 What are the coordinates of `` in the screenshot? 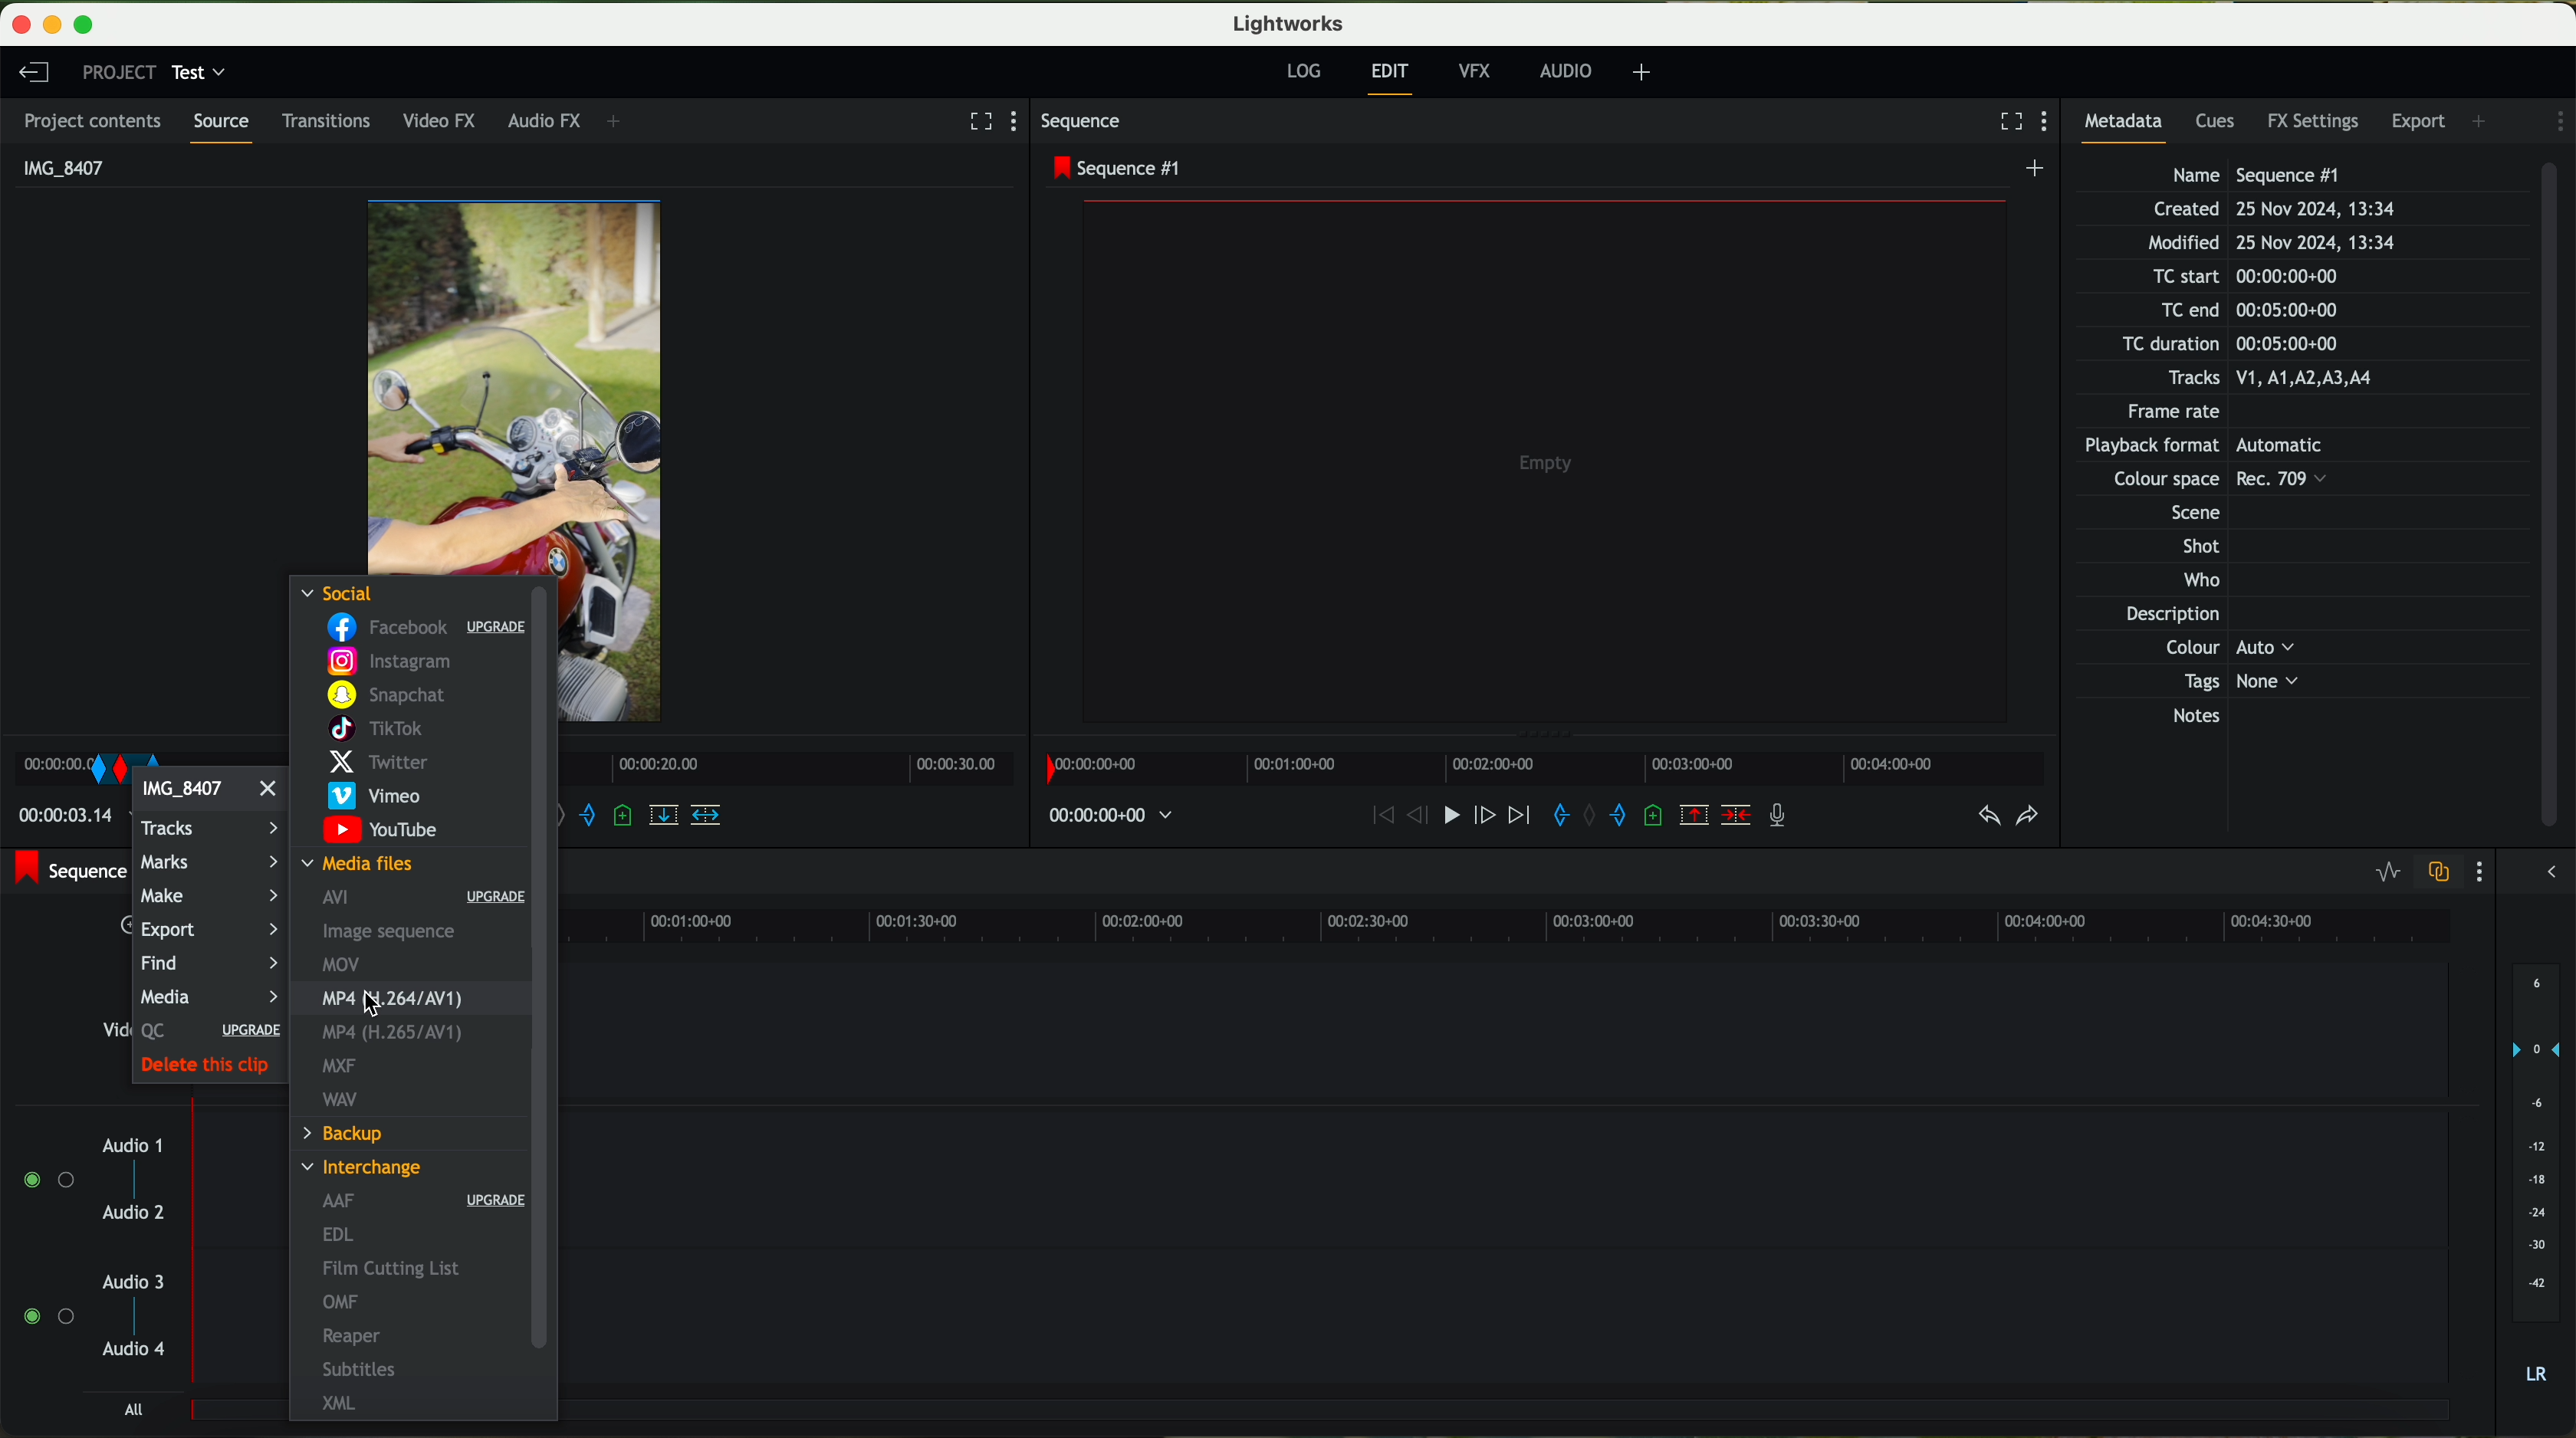 It's located at (2198, 482).